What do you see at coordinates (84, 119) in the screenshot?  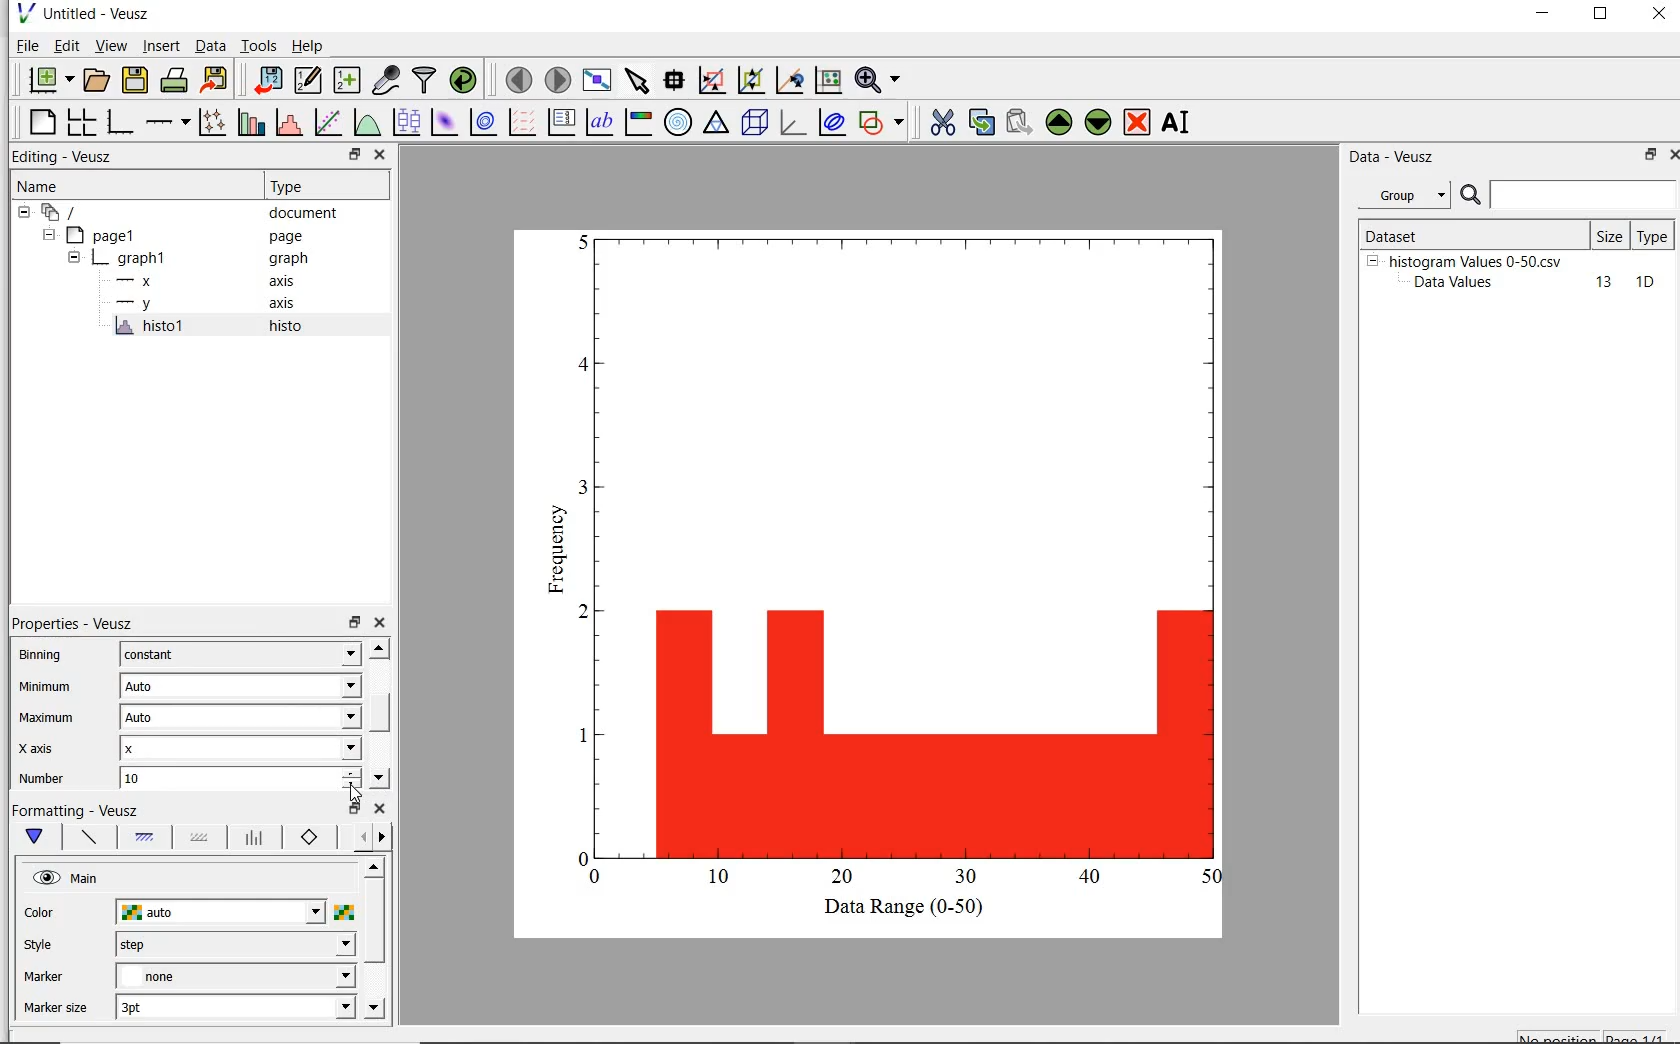 I see `arrange graphs in a grid ` at bounding box center [84, 119].